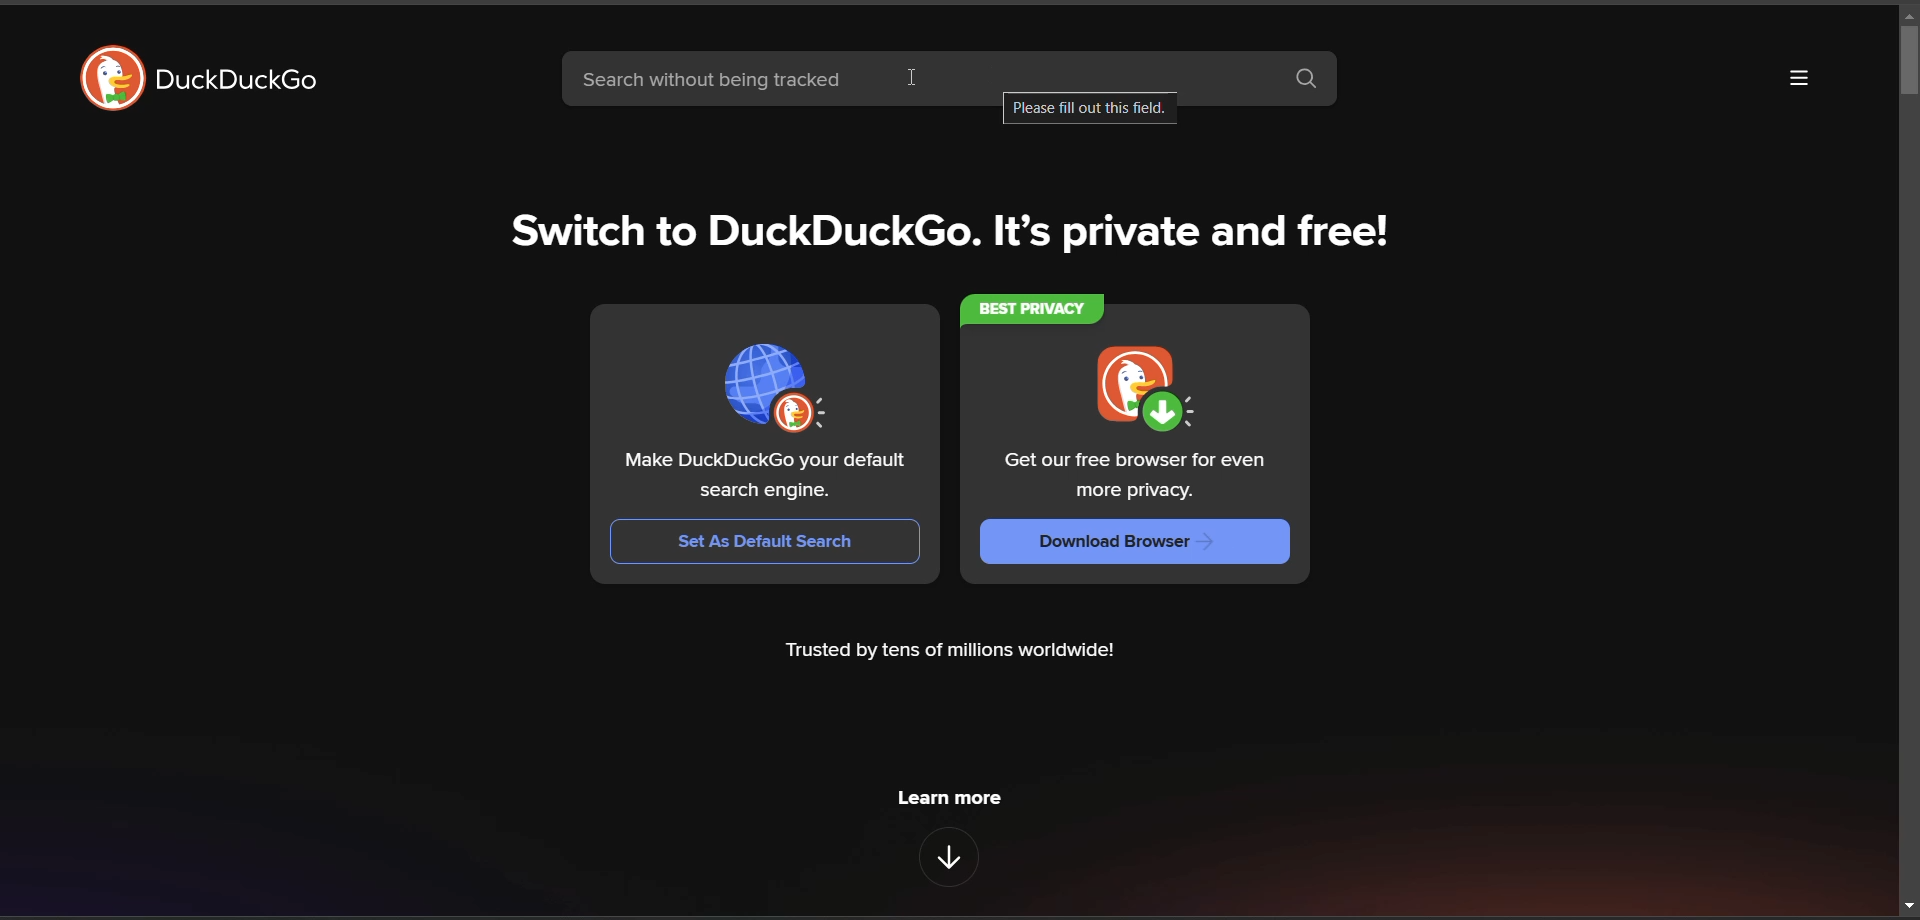  I want to click on search button, so click(1306, 78).